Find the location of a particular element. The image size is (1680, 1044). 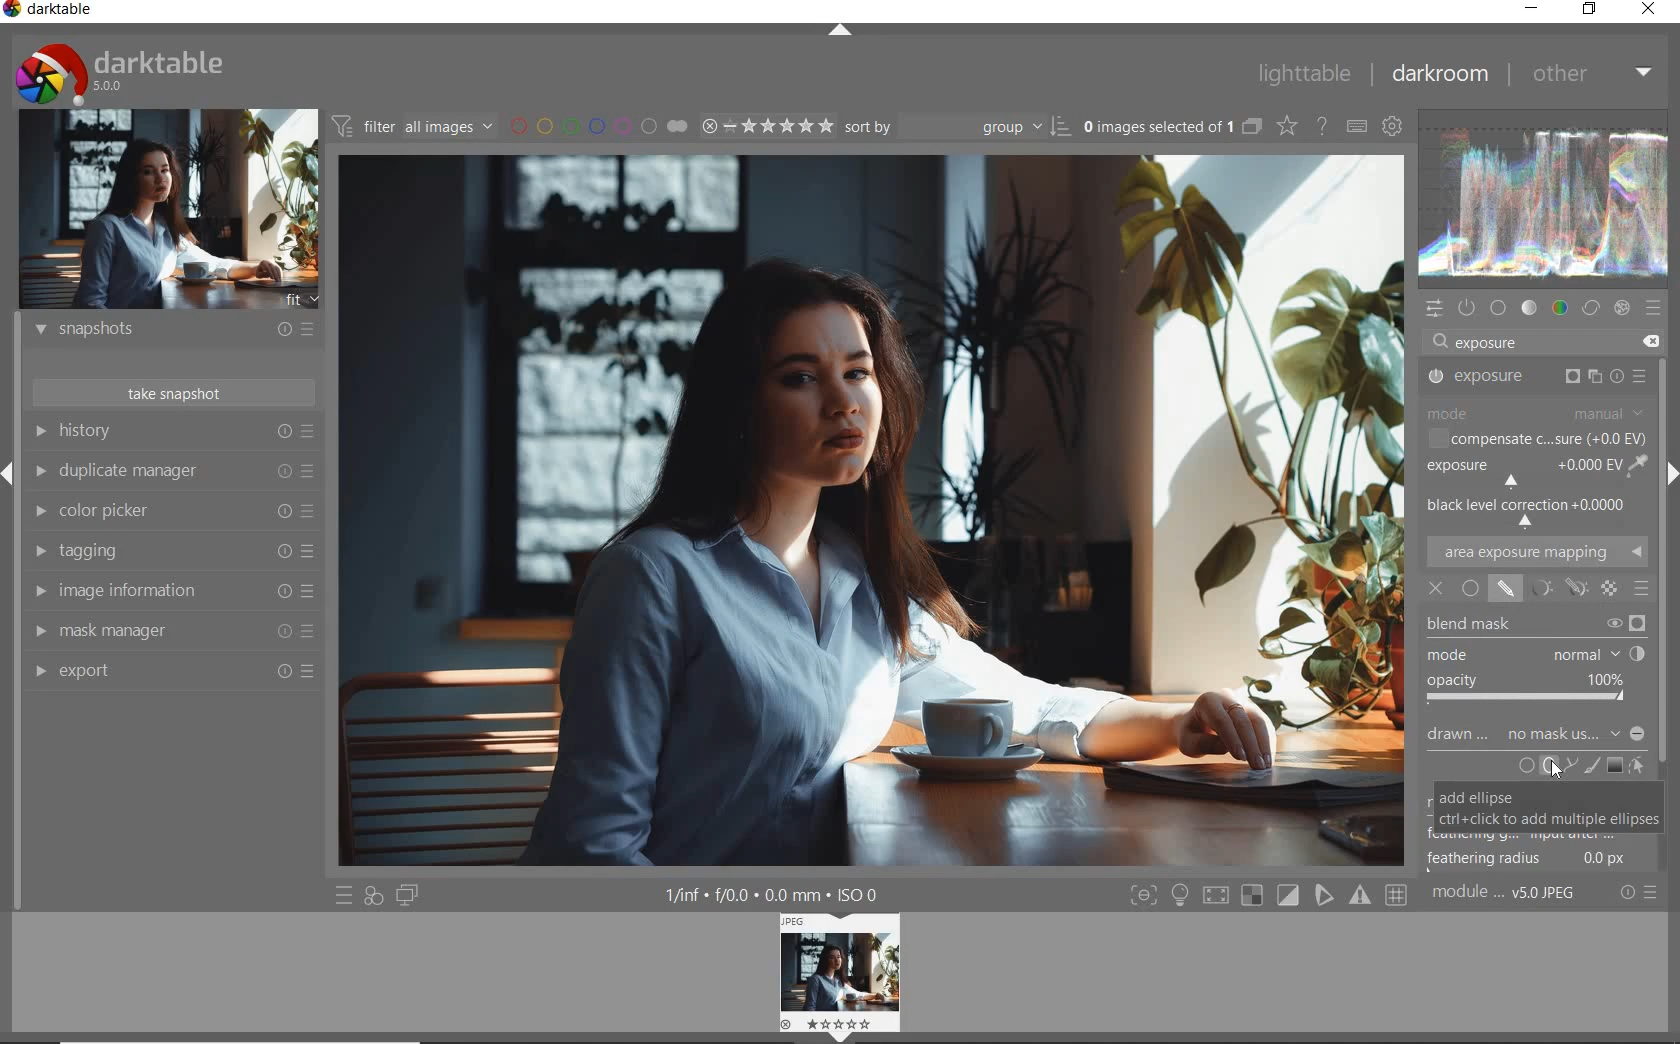

image information is located at coordinates (176, 589).